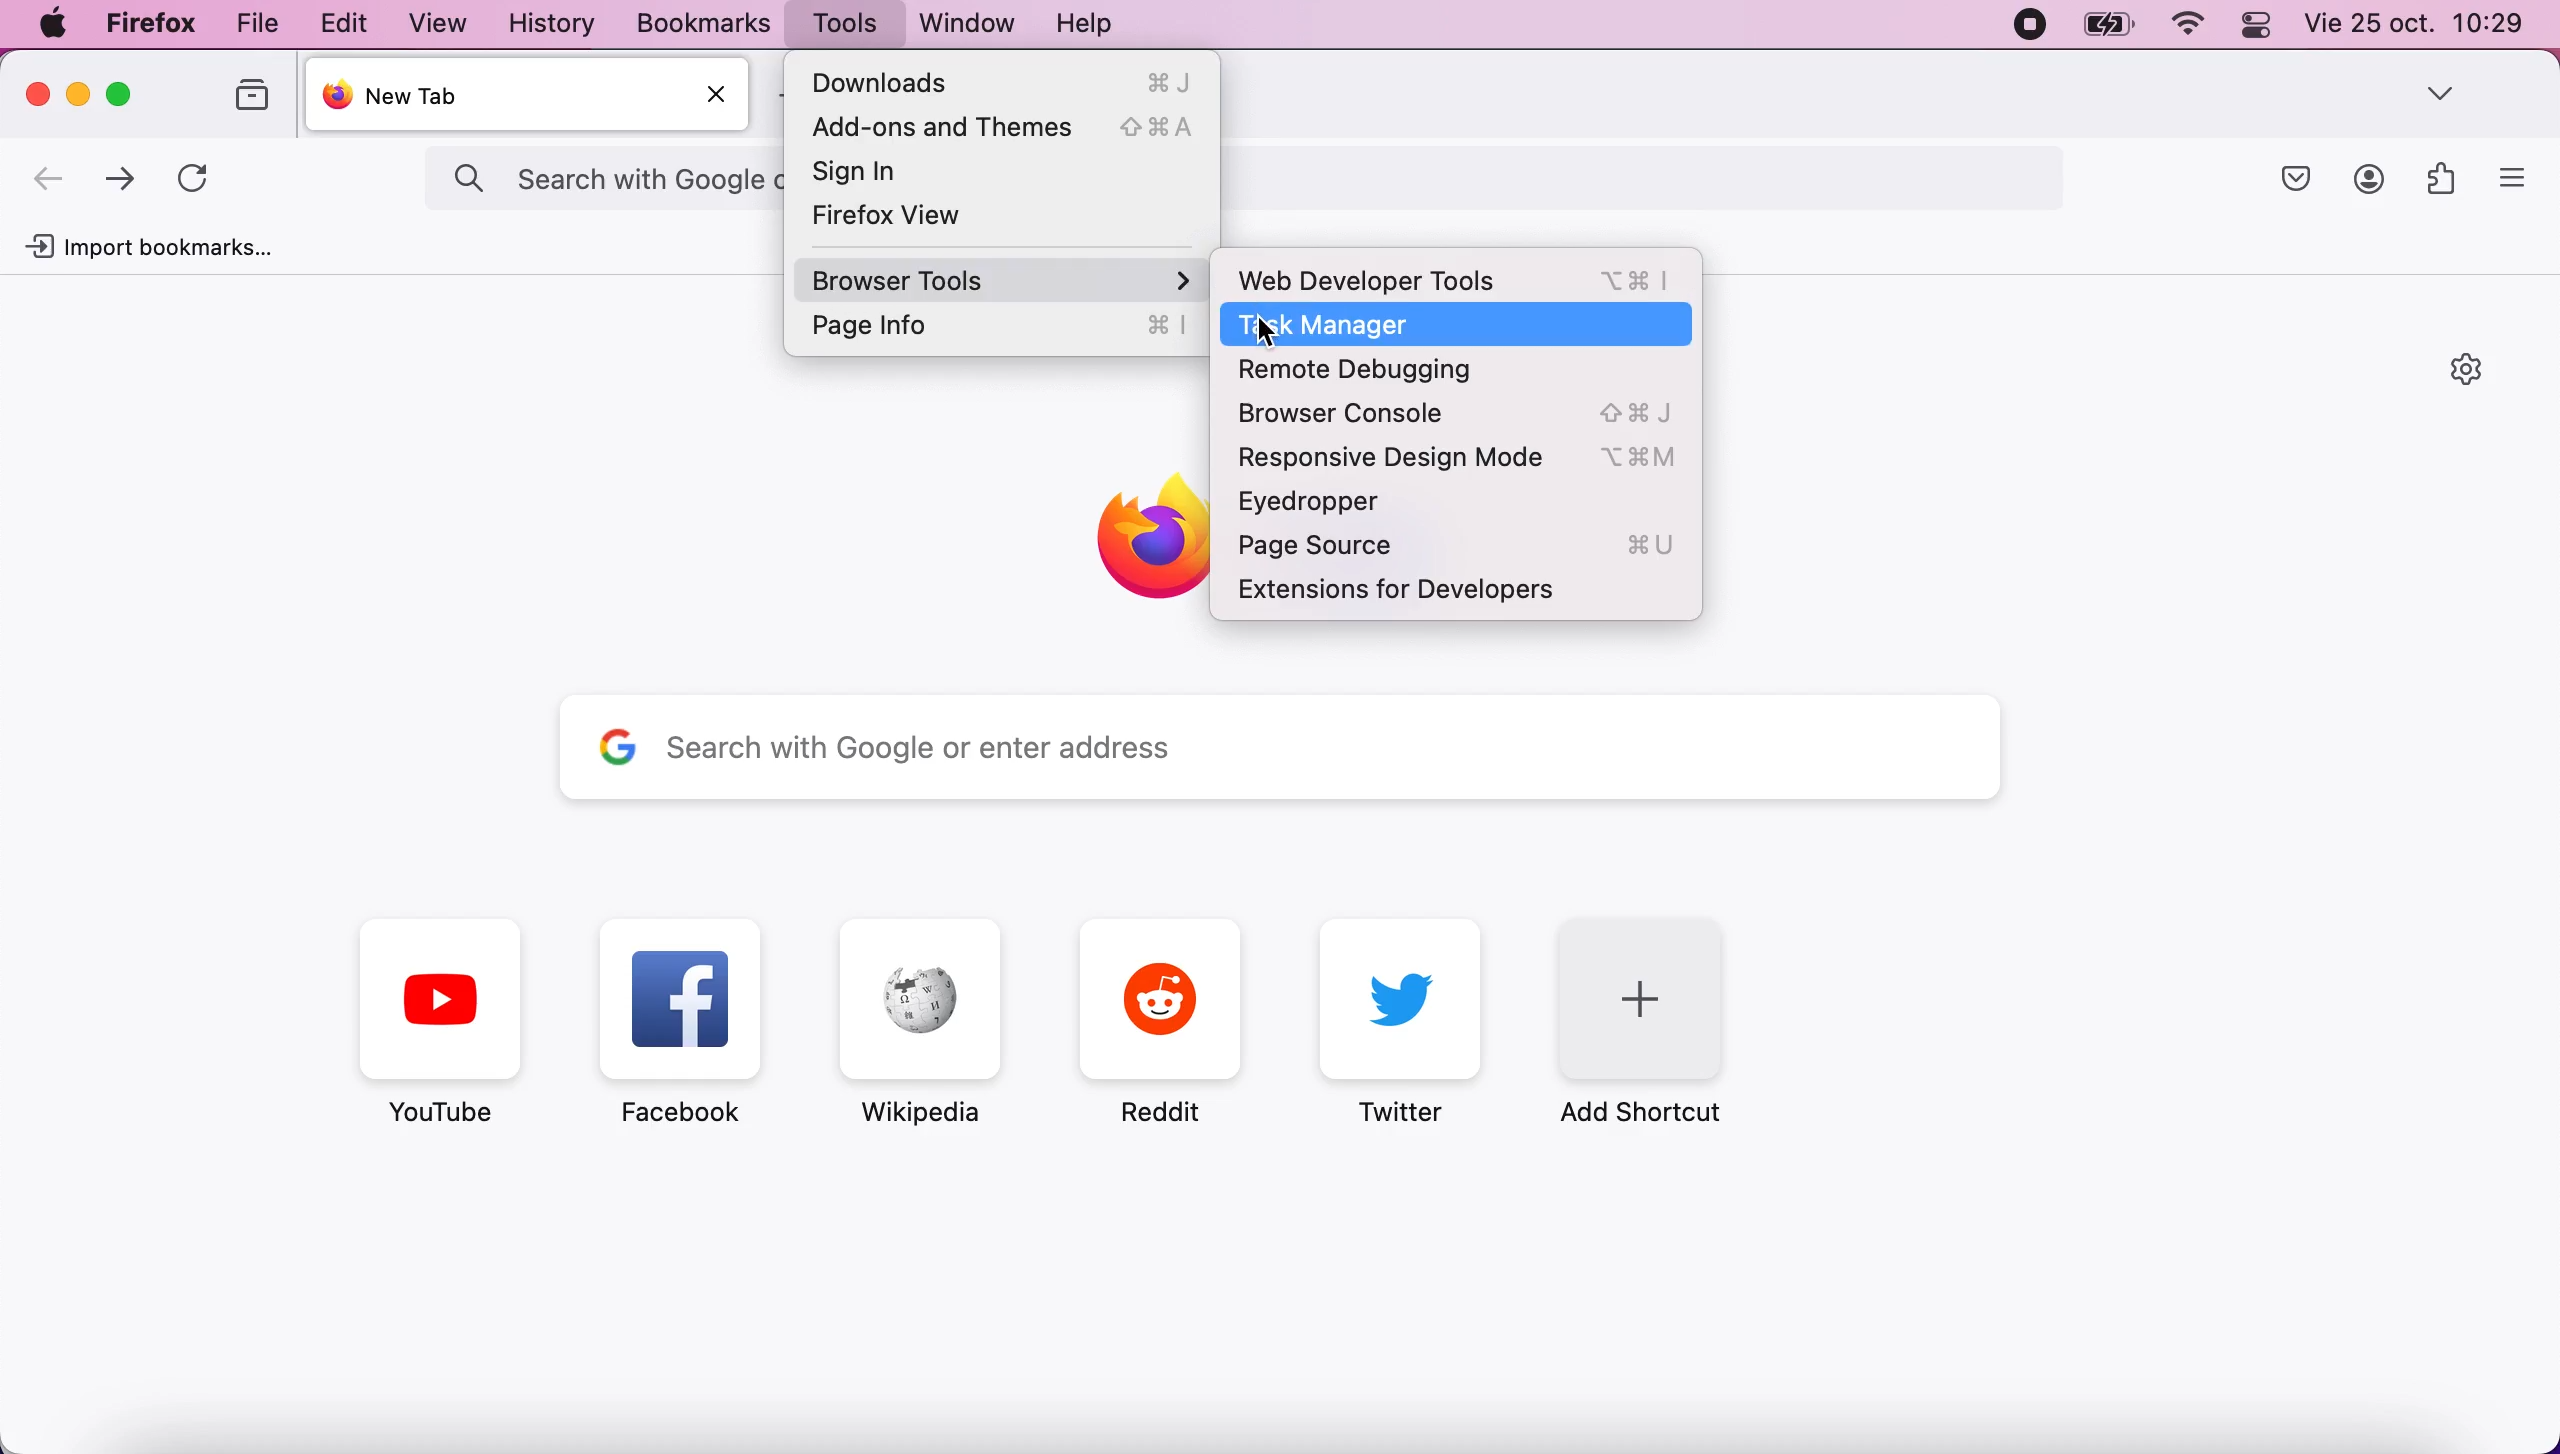 The height and width of the screenshot is (1454, 2560). Describe the element at coordinates (1402, 1021) in the screenshot. I see `Twitter` at that location.